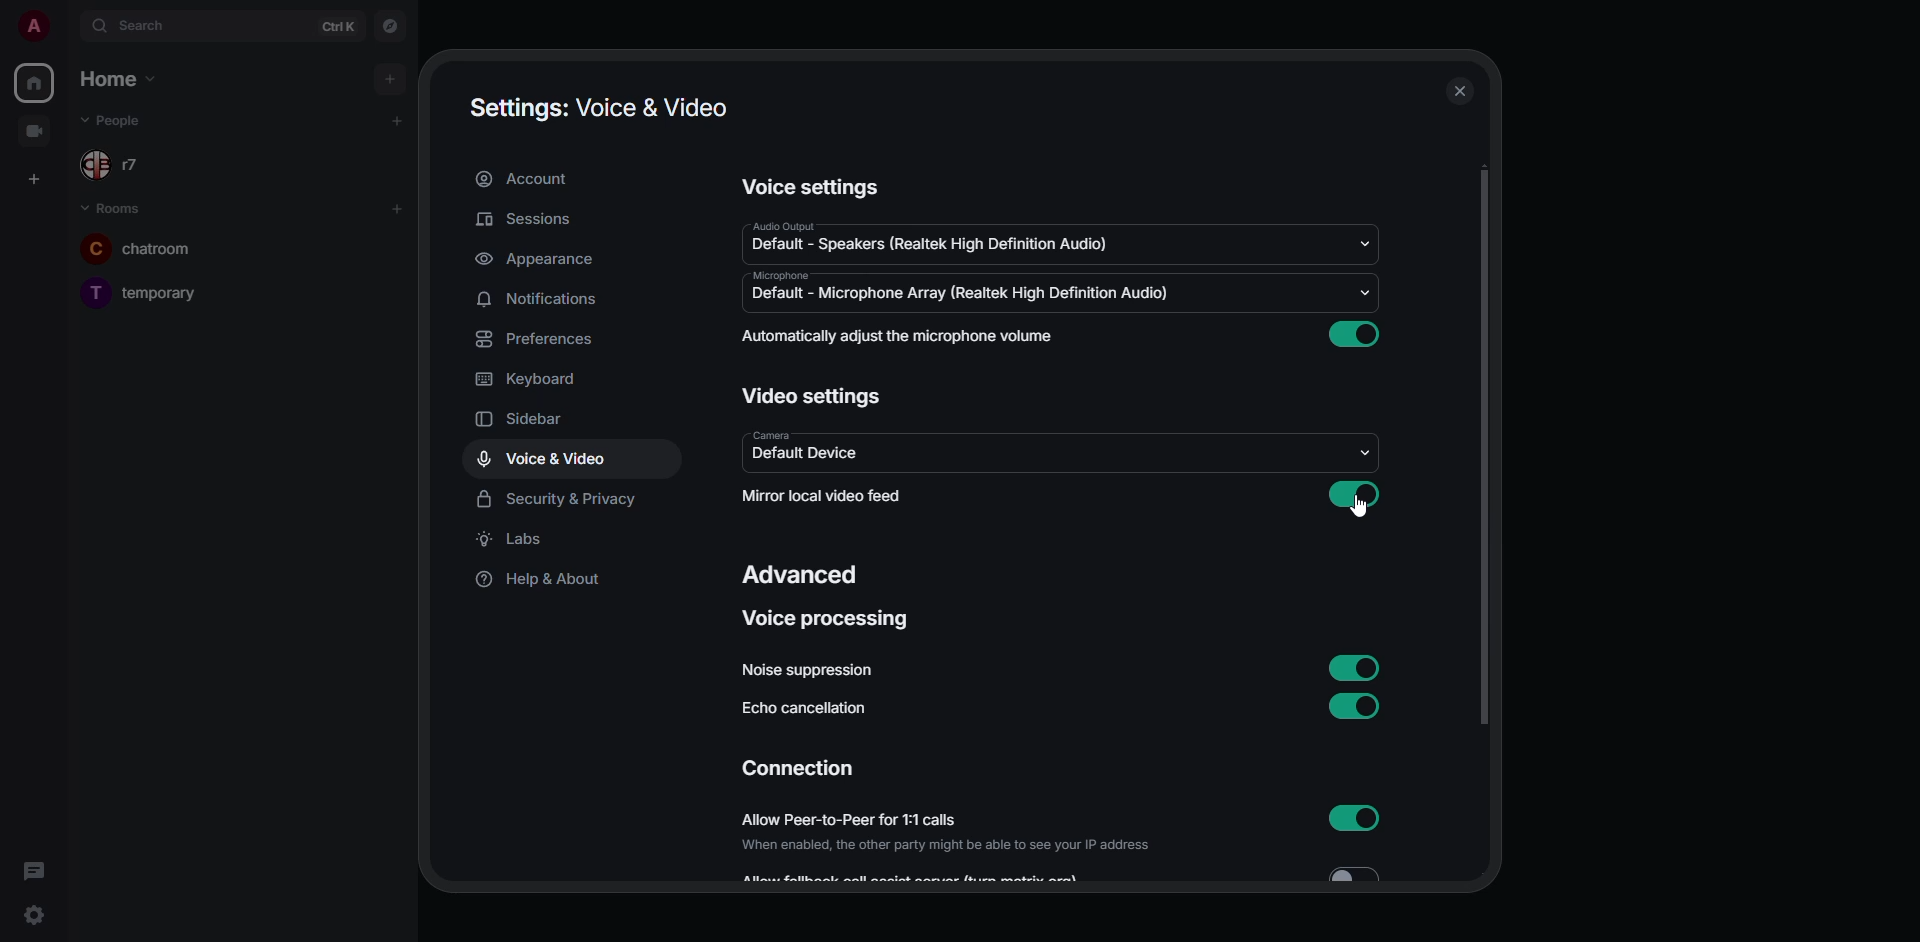 The width and height of the screenshot is (1920, 942). I want to click on automatically adjust mic volume, so click(896, 336).